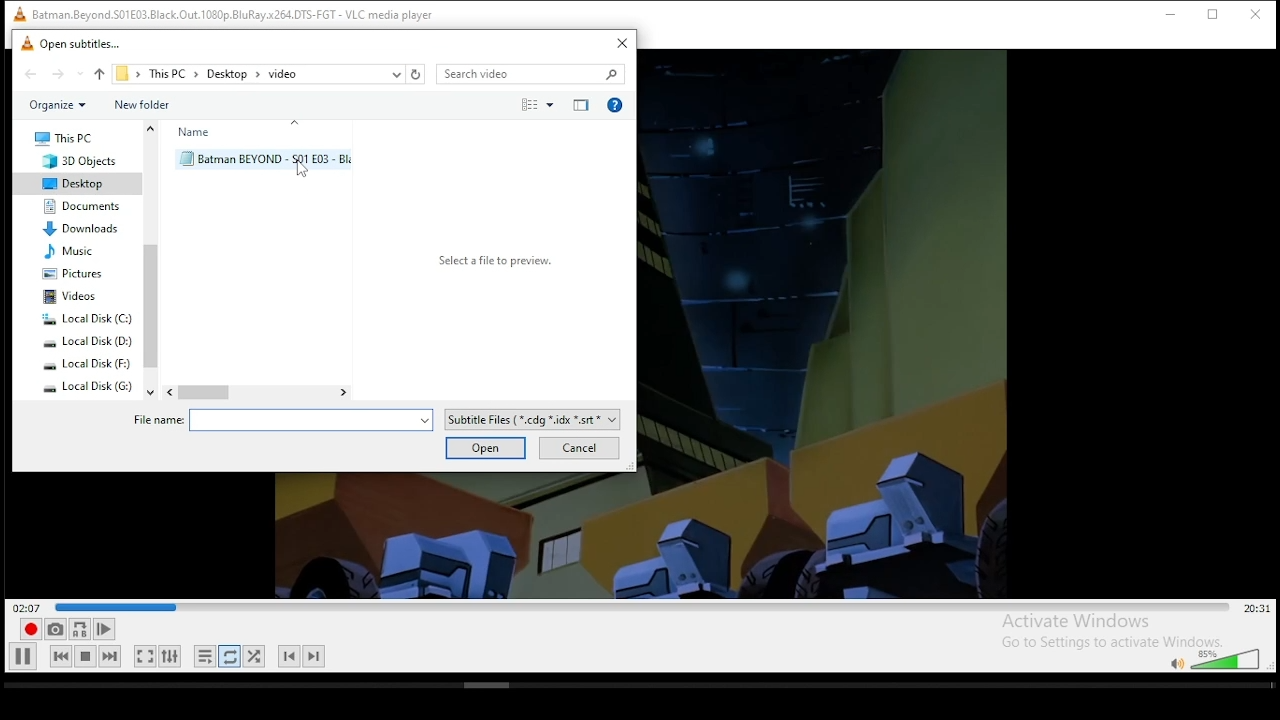  Describe the element at coordinates (417, 74) in the screenshot. I see `refresh` at that location.